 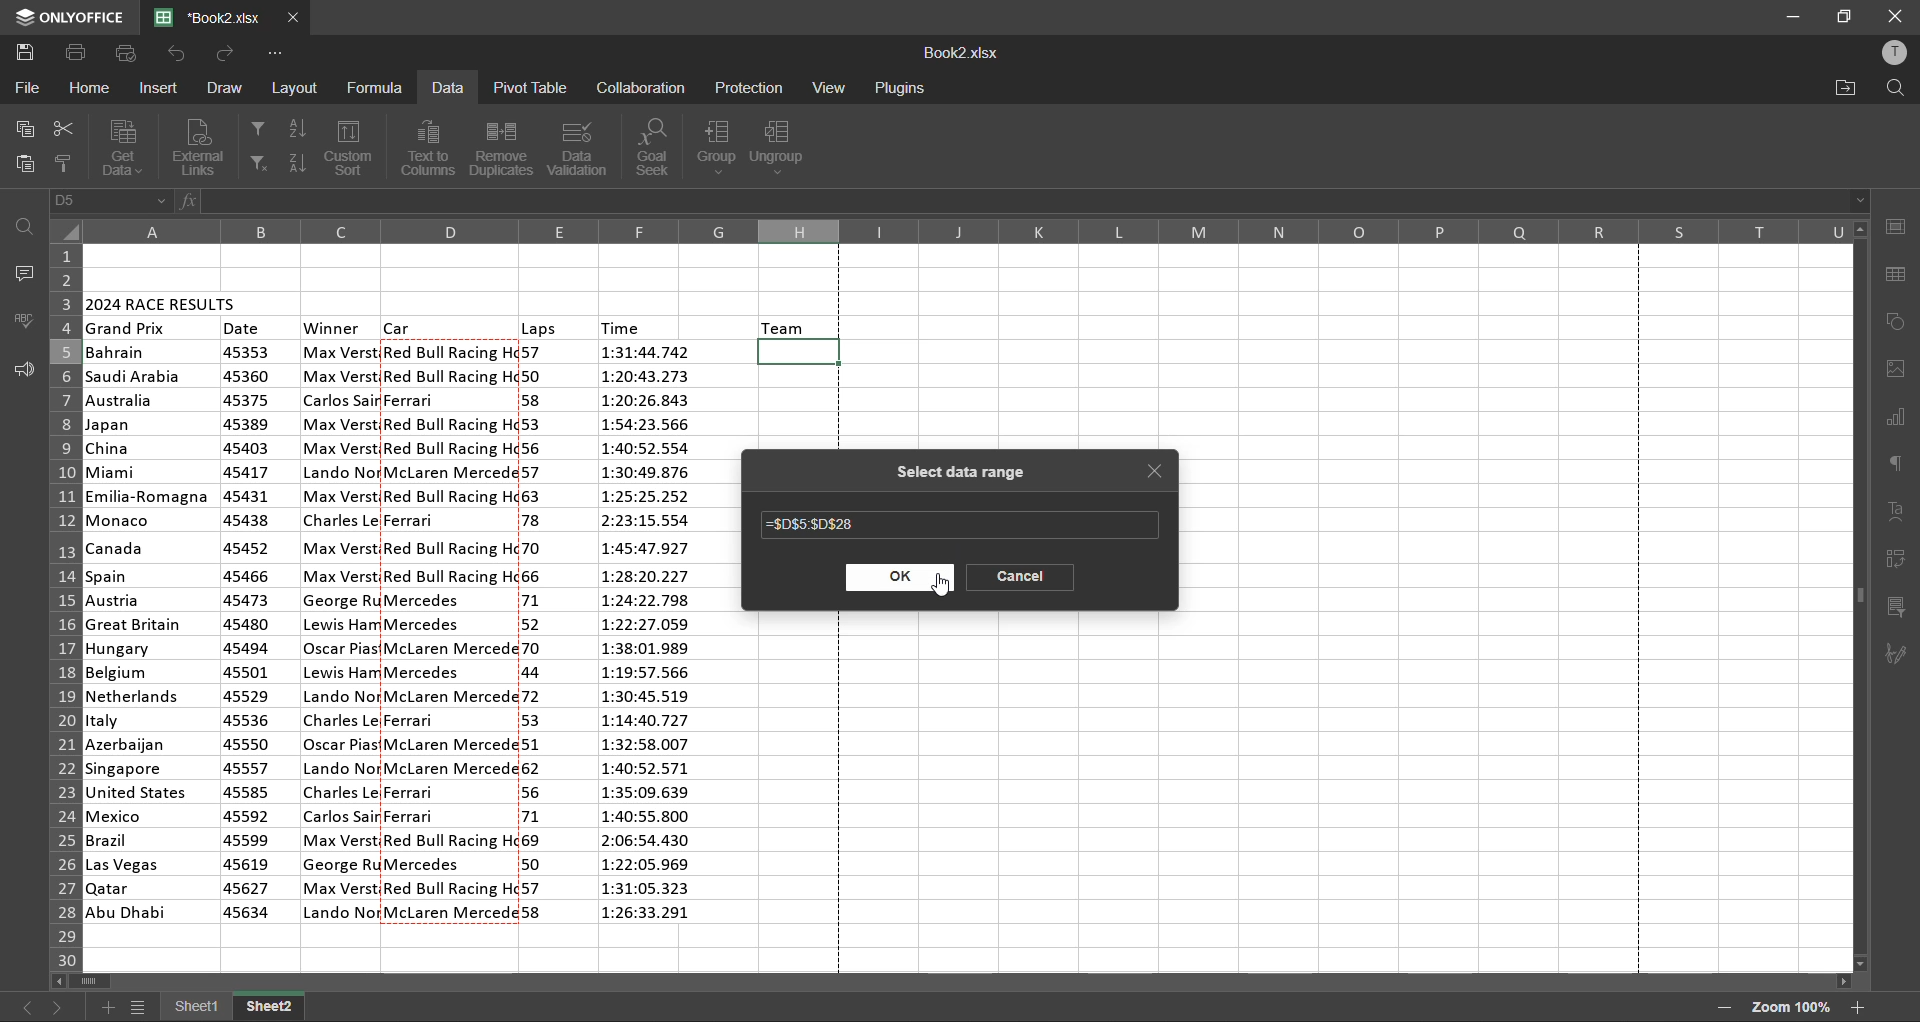 I want to click on column names, so click(x=967, y=231).